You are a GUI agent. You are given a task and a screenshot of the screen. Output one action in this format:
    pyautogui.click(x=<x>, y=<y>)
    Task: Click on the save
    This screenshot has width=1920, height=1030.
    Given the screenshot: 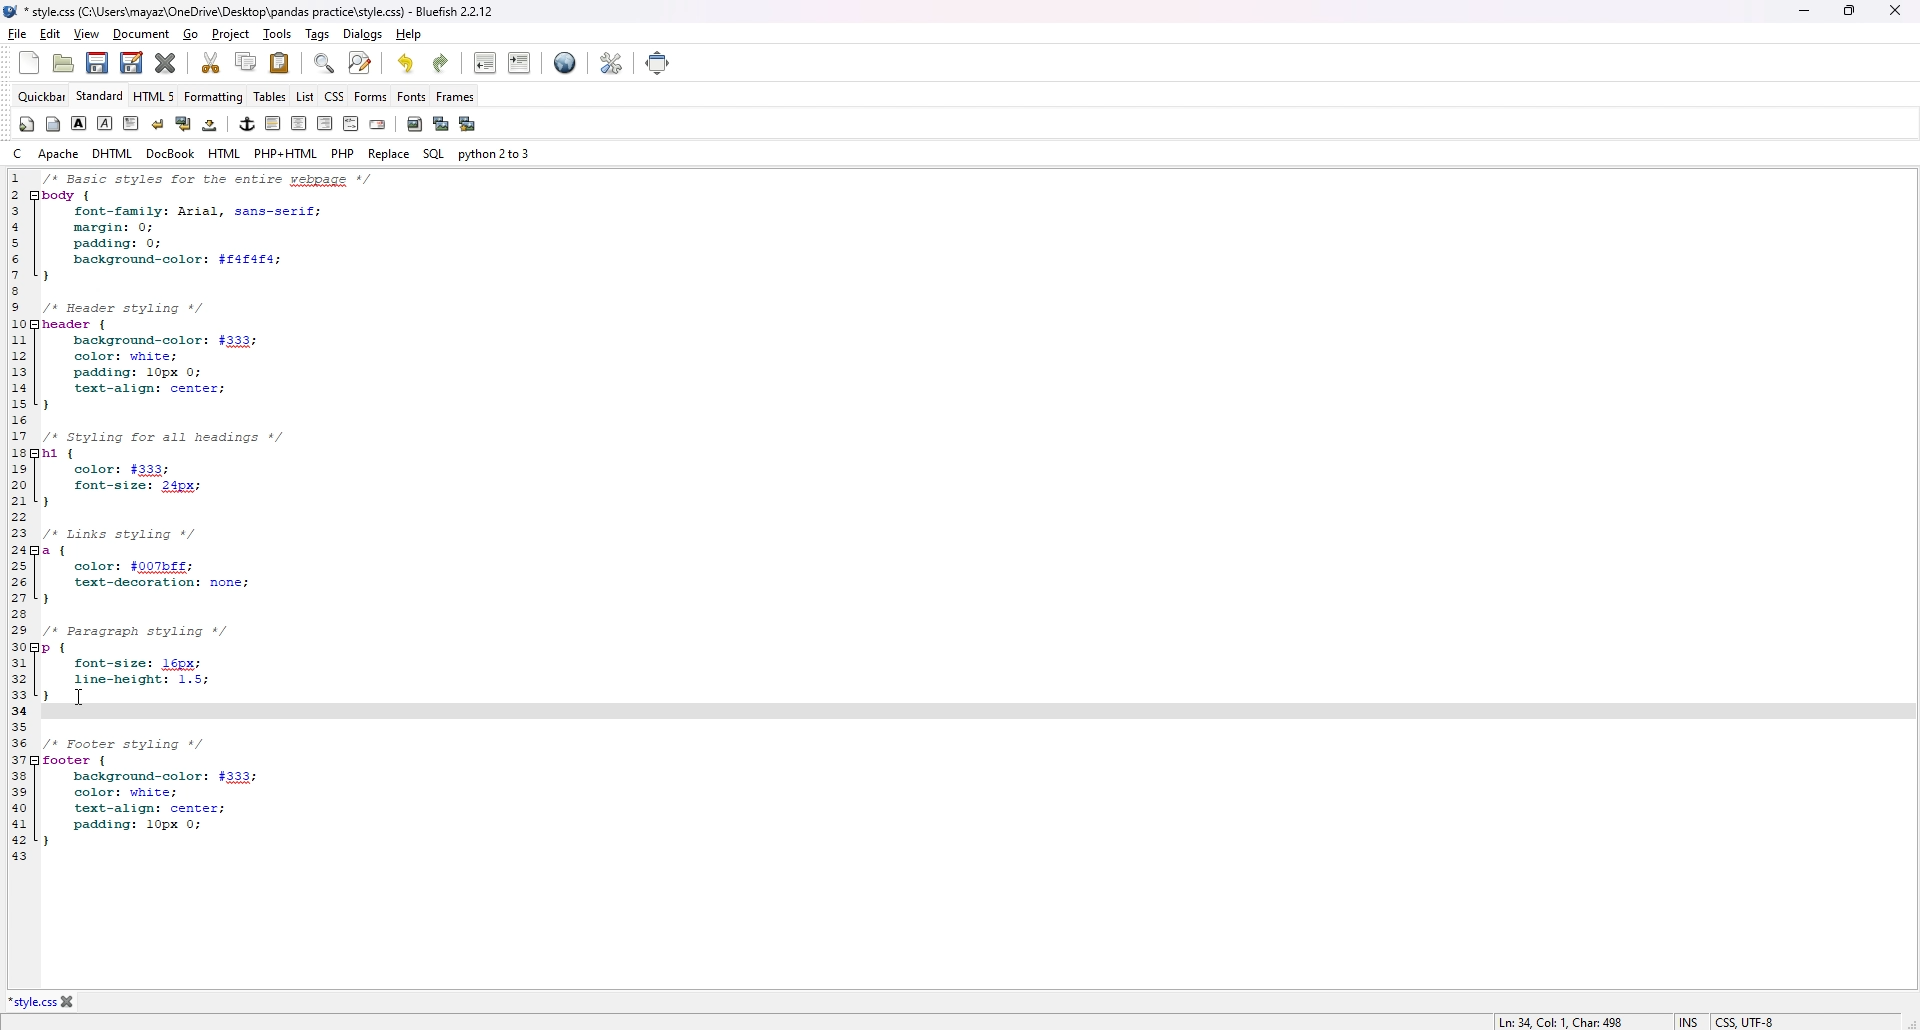 What is the action you would take?
    pyautogui.click(x=98, y=63)
    